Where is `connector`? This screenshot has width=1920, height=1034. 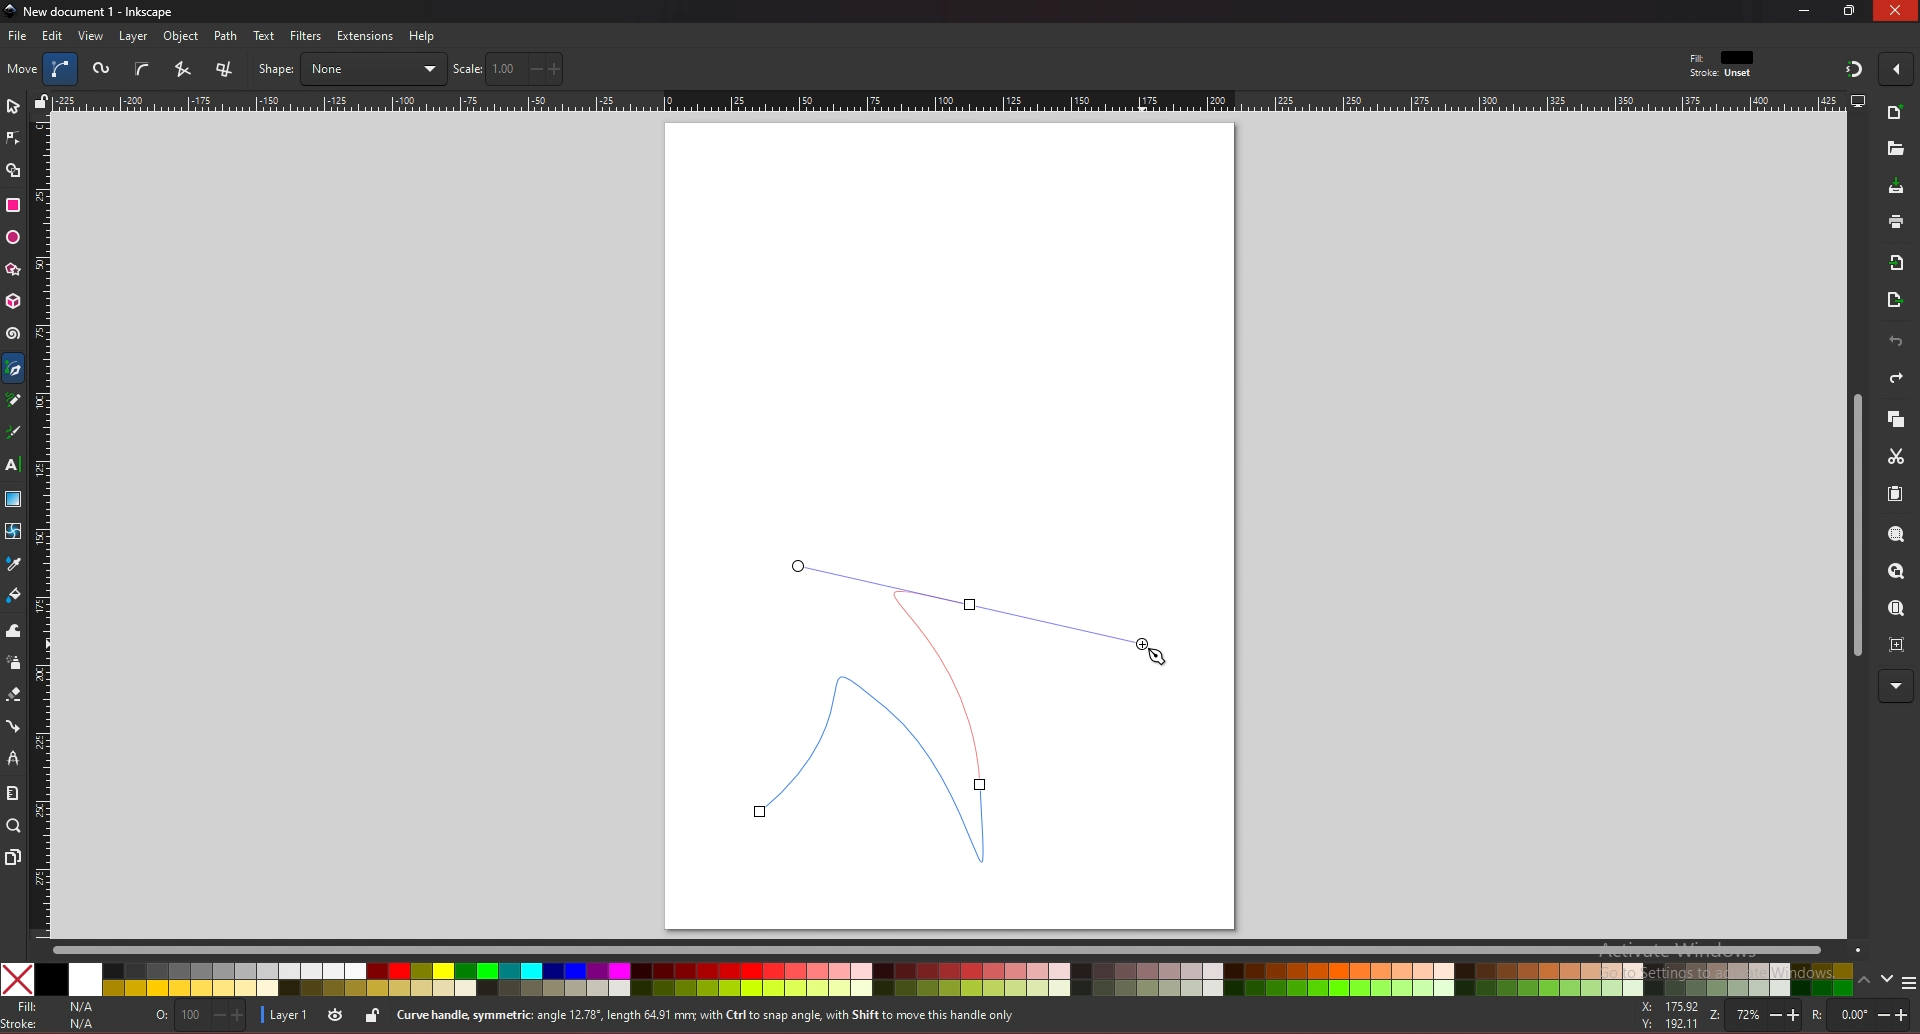 connector is located at coordinates (14, 727).